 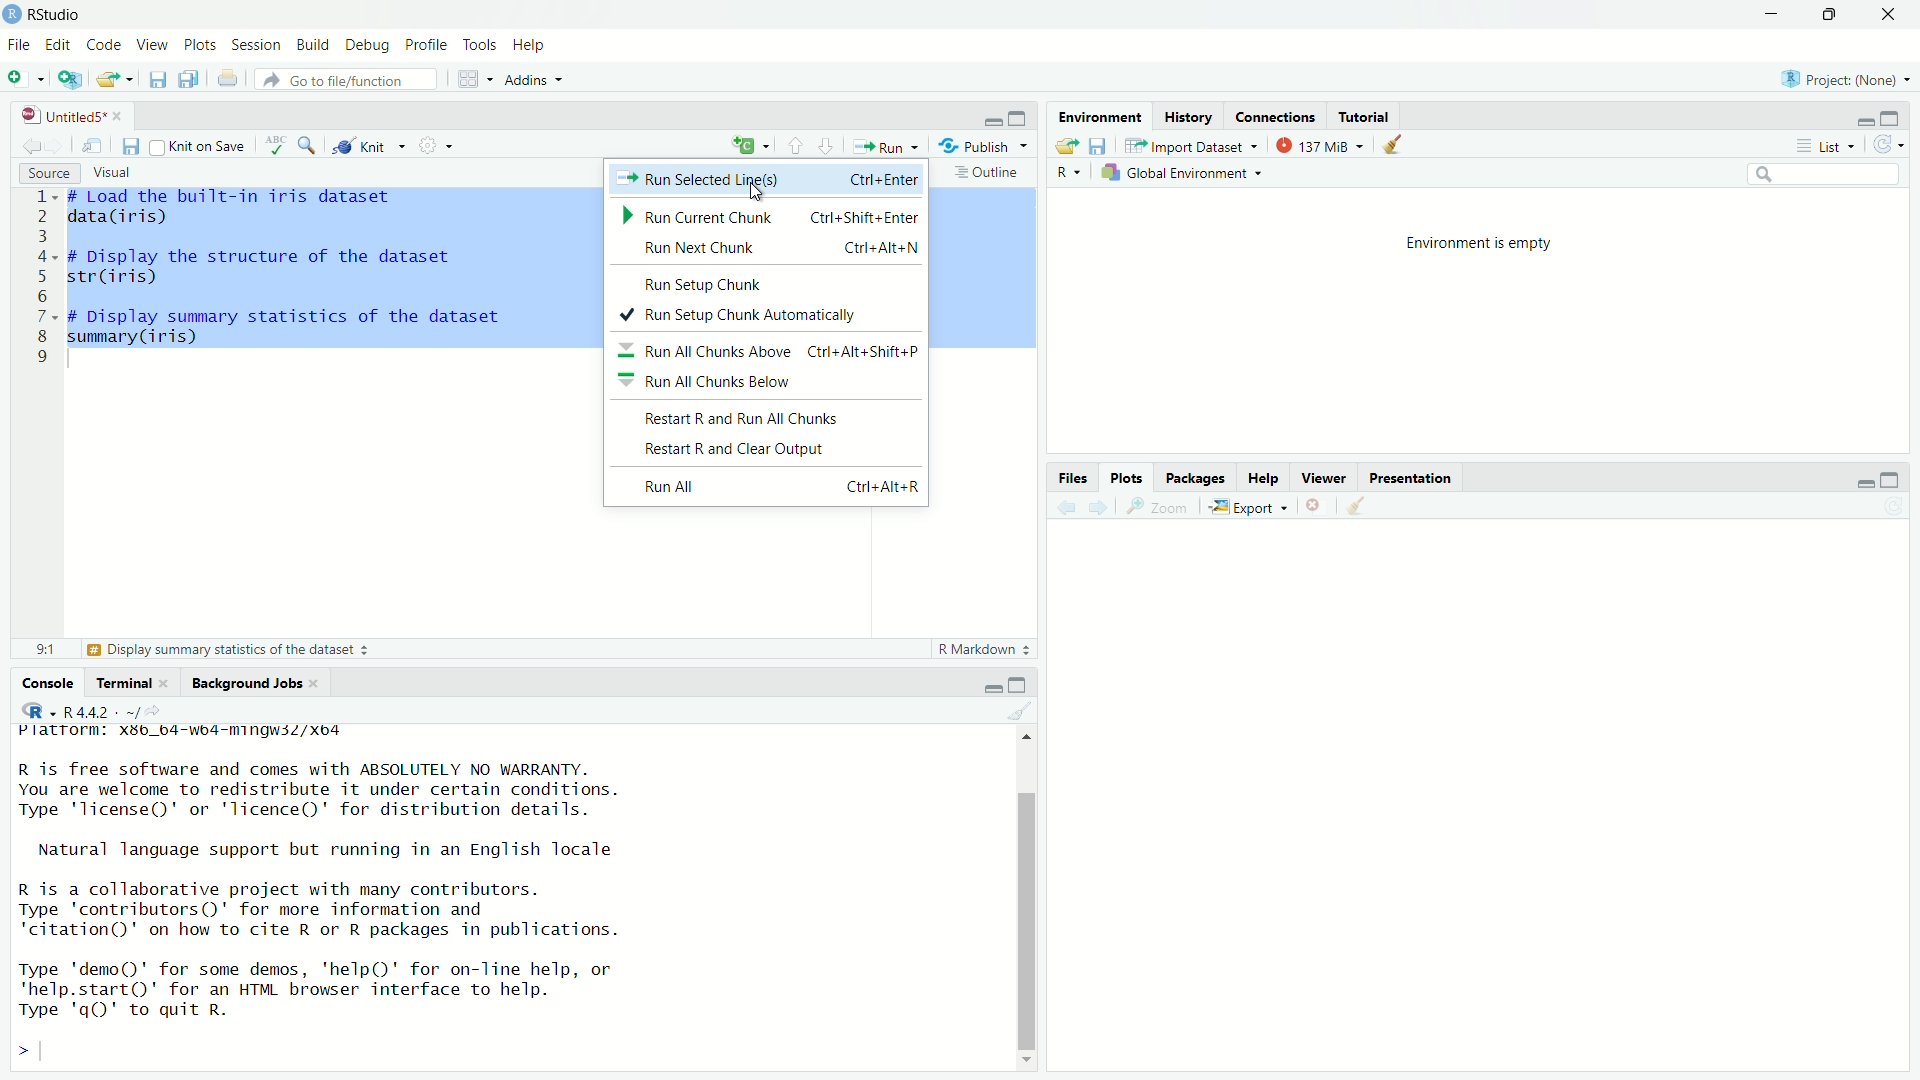 What do you see at coordinates (60, 45) in the screenshot?
I see `Edit` at bounding box center [60, 45].